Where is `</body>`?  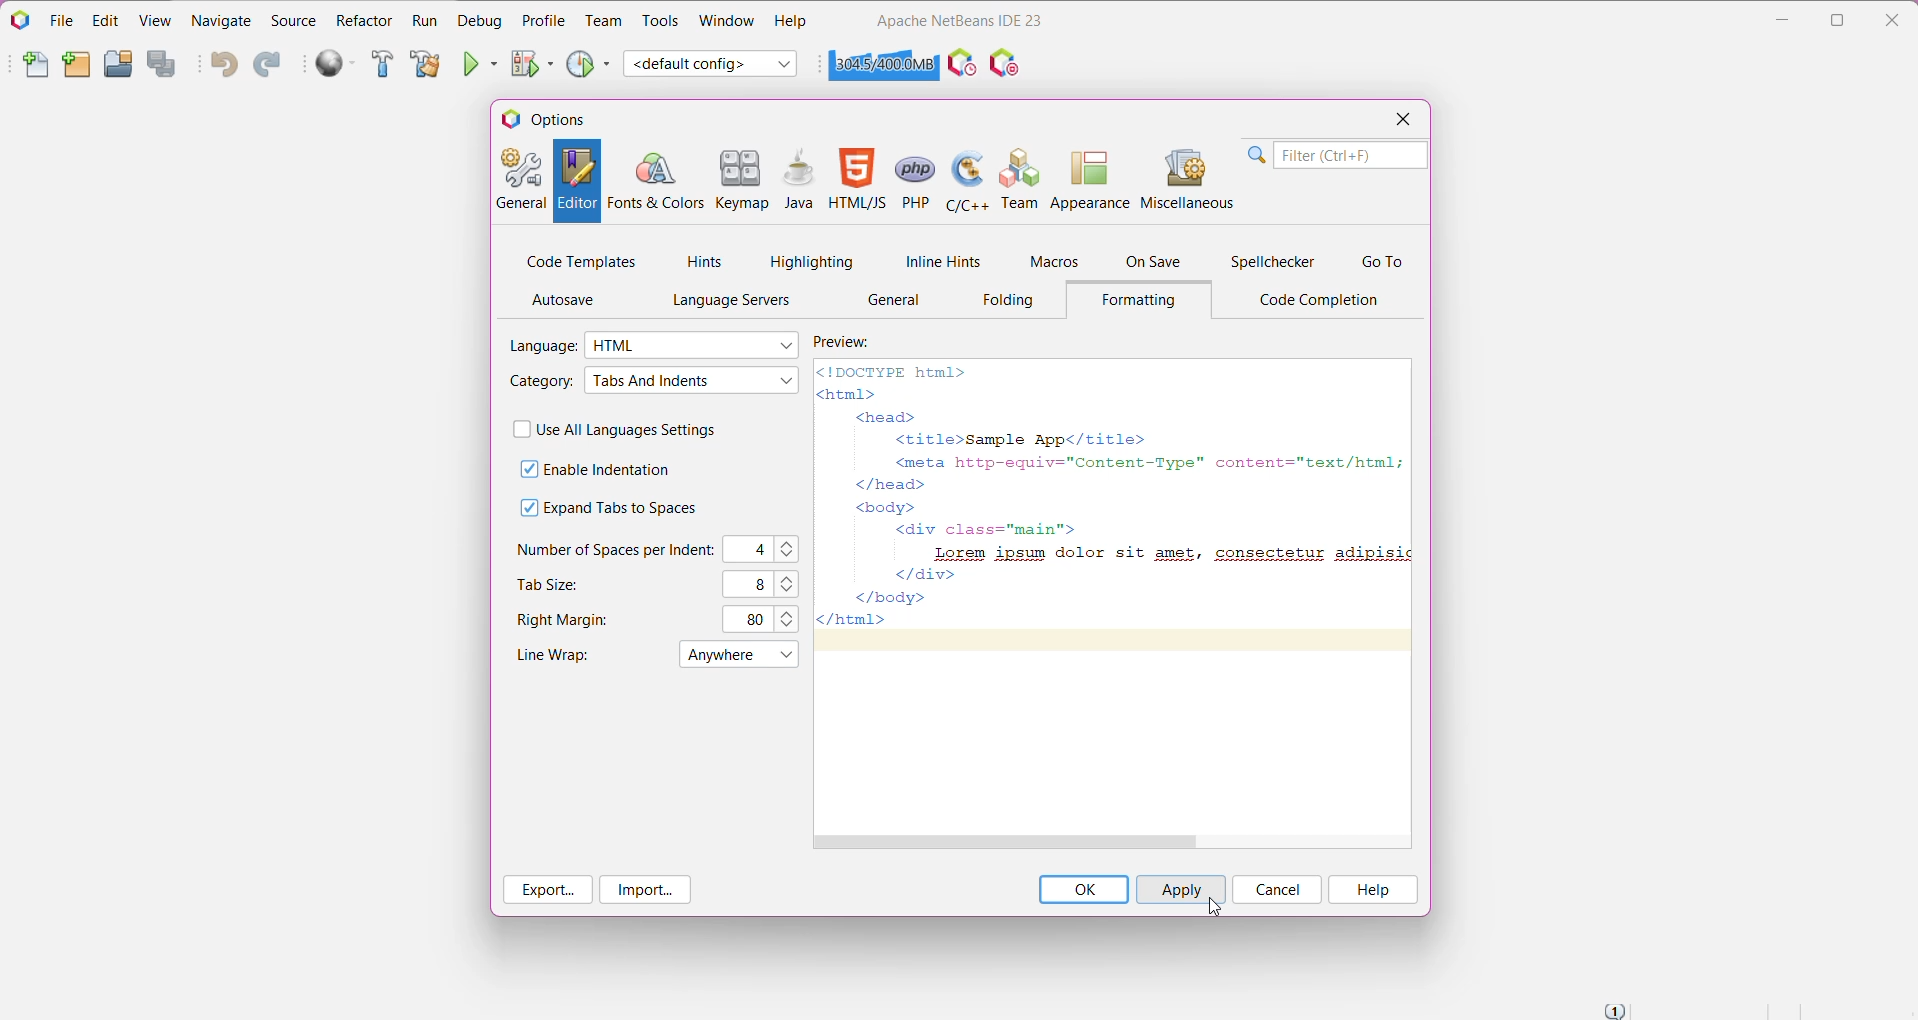
</body> is located at coordinates (896, 597).